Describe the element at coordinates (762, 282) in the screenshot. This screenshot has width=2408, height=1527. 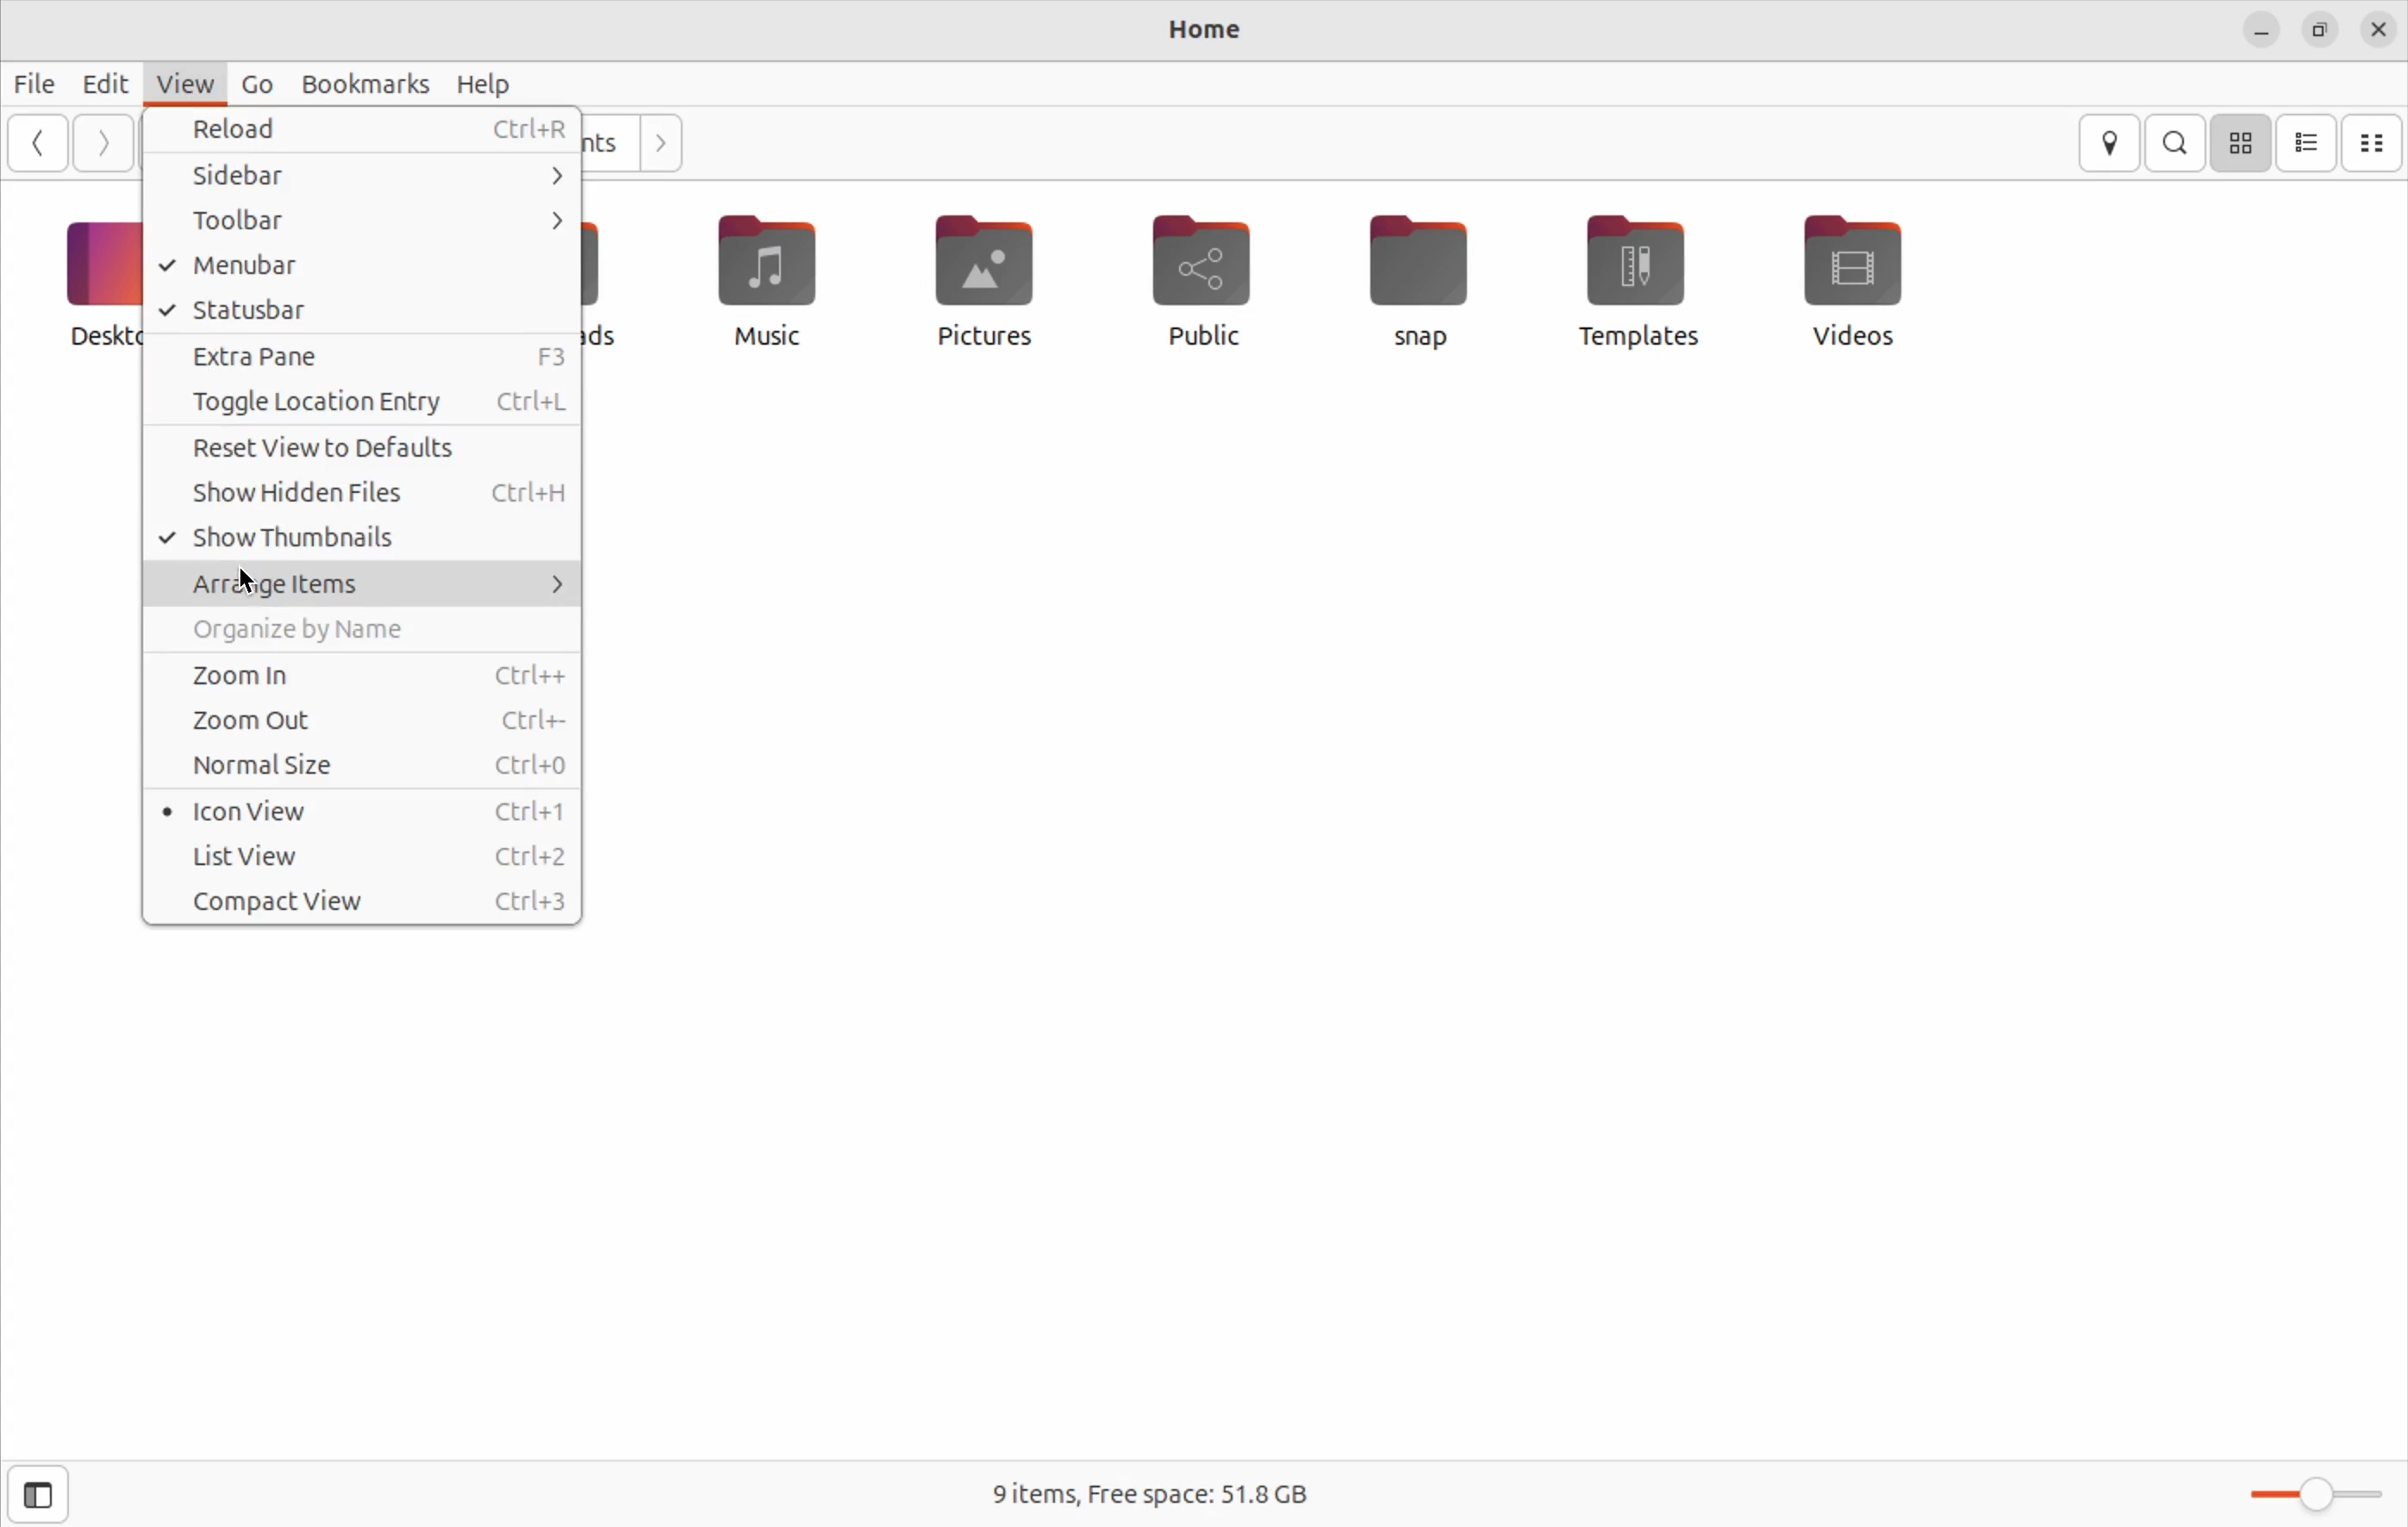
I see `music` at that location.